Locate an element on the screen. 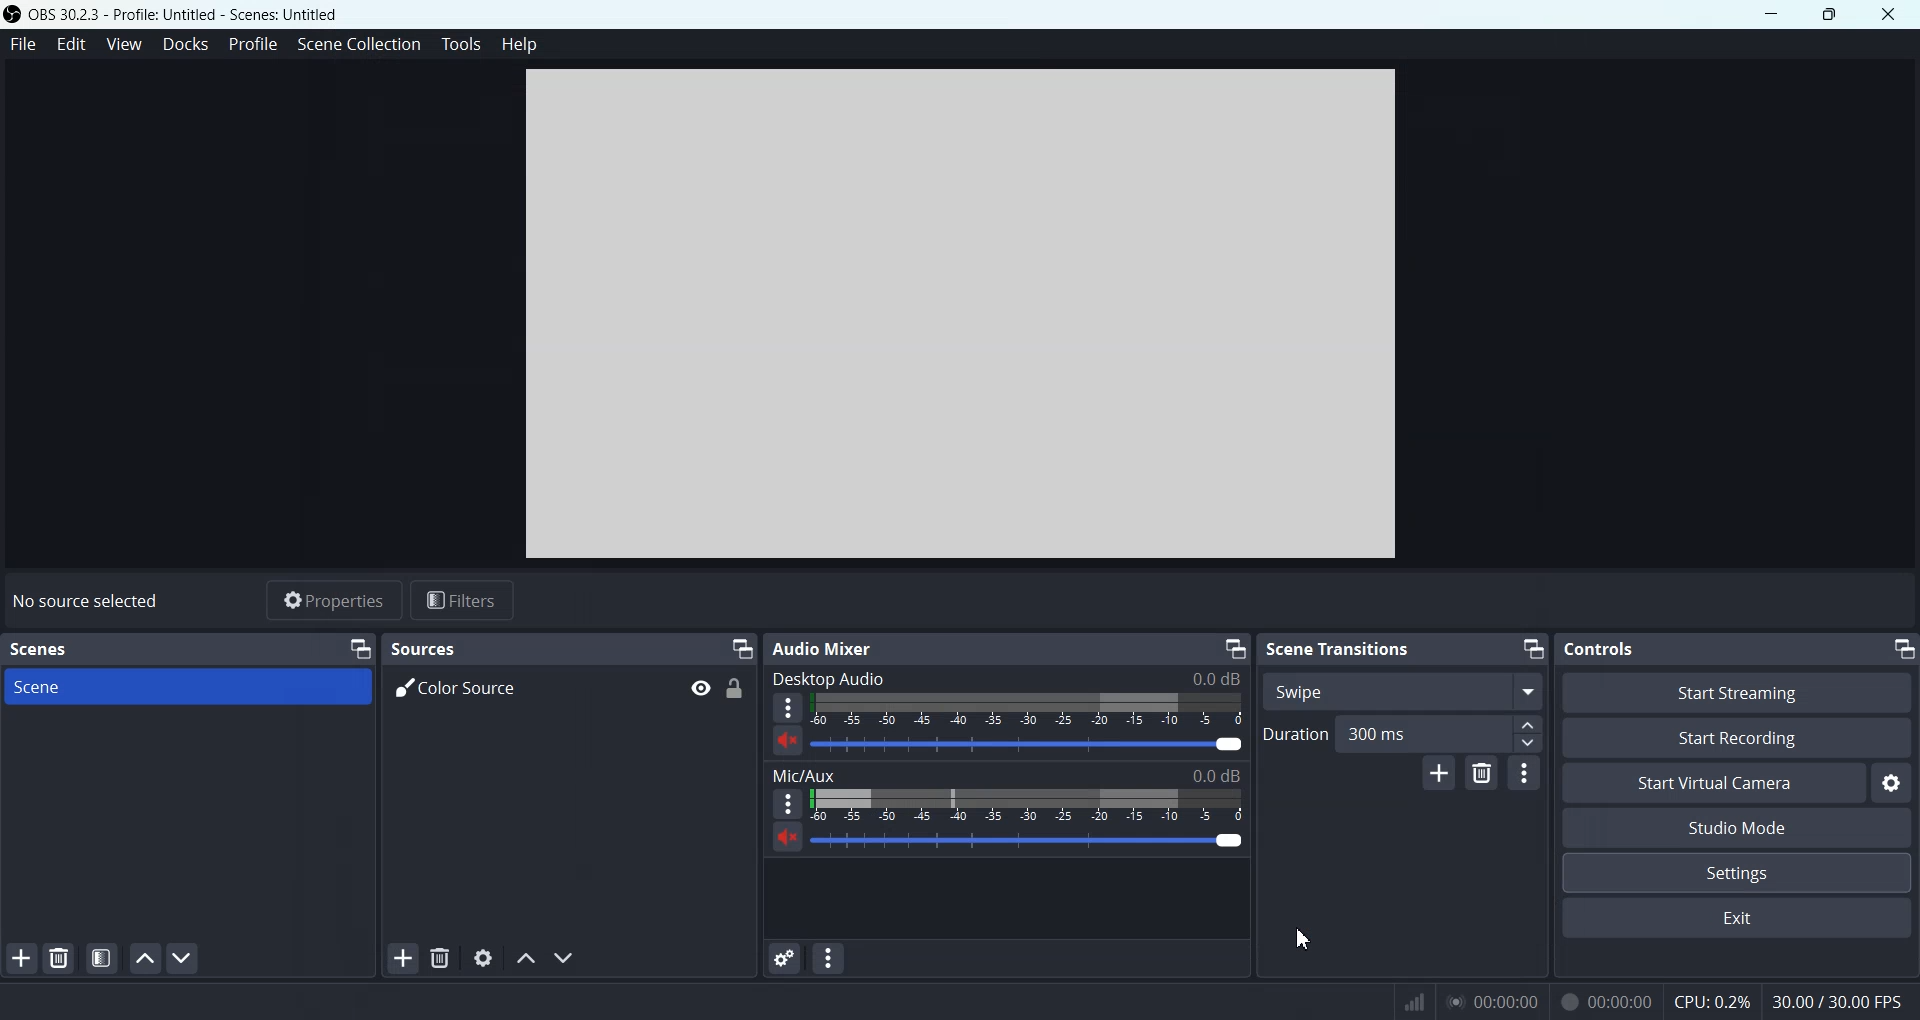 Image resolution: width=1920 pixels, height=1020 pixels. Duration is located at coordinates (1402, 734).